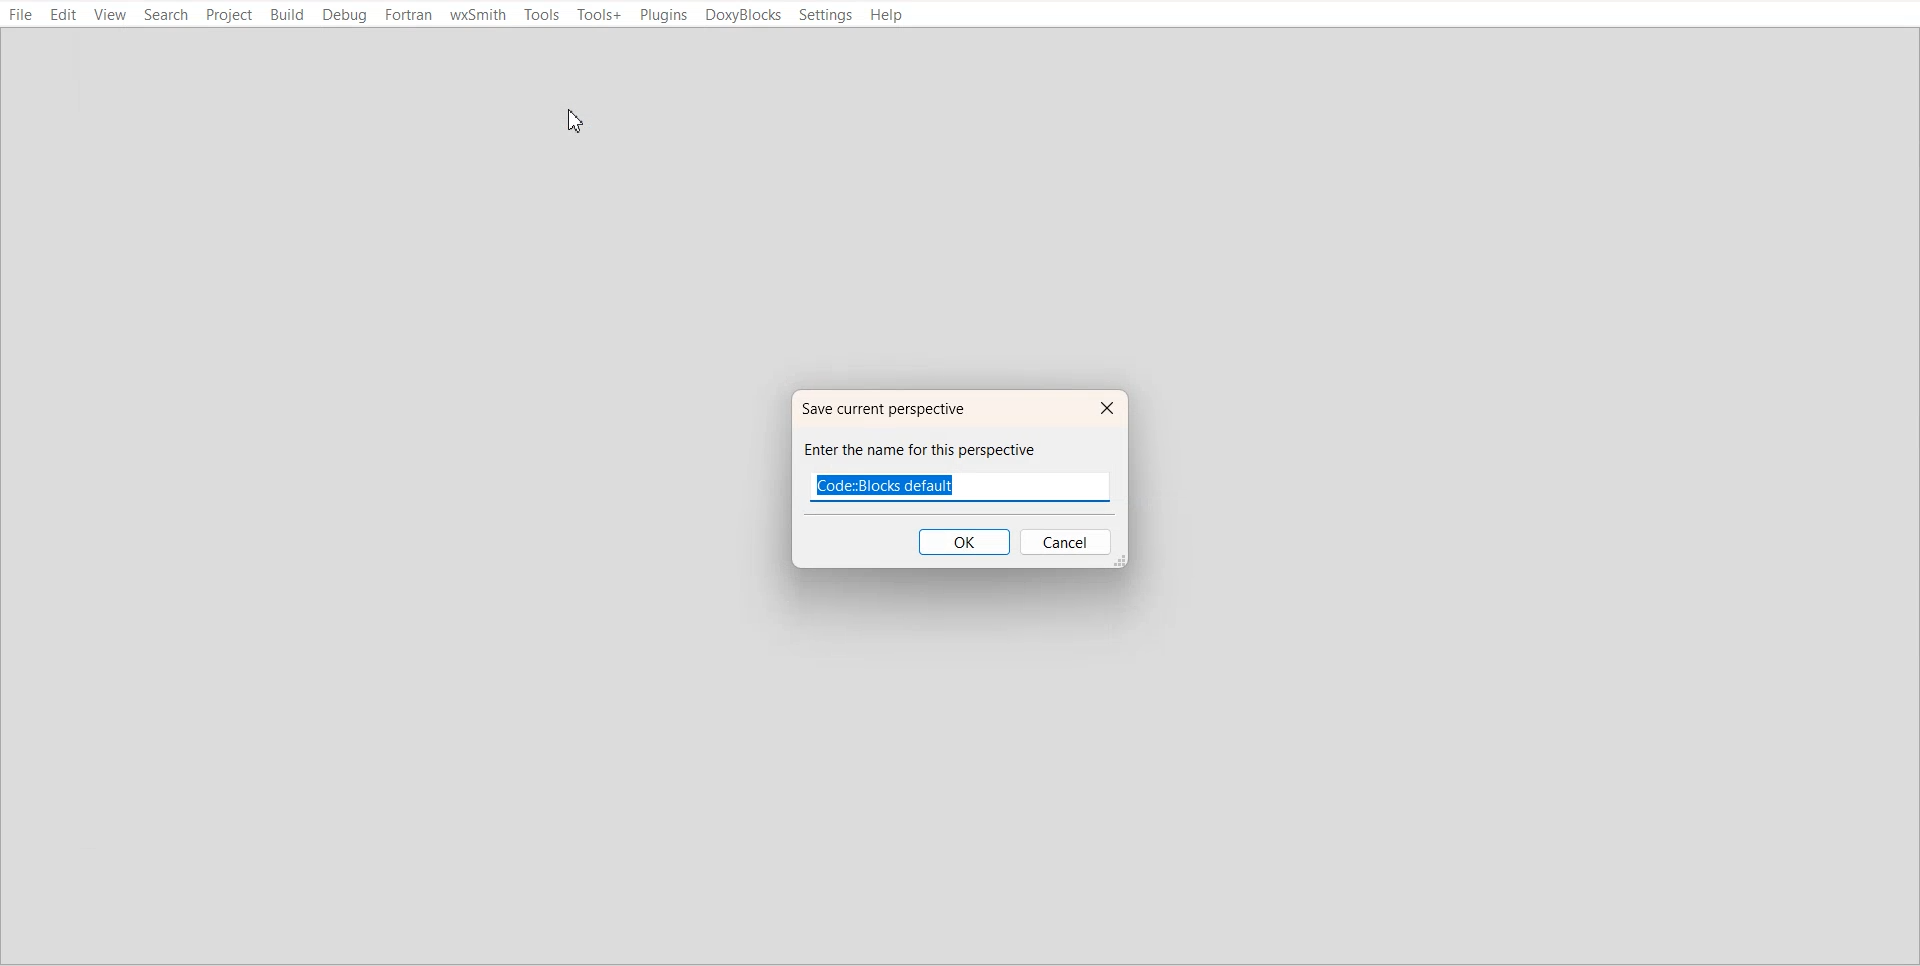 Image resolution: width=1920 pixels, height=966 pixels. I want to click on Project, so click(230, 16).